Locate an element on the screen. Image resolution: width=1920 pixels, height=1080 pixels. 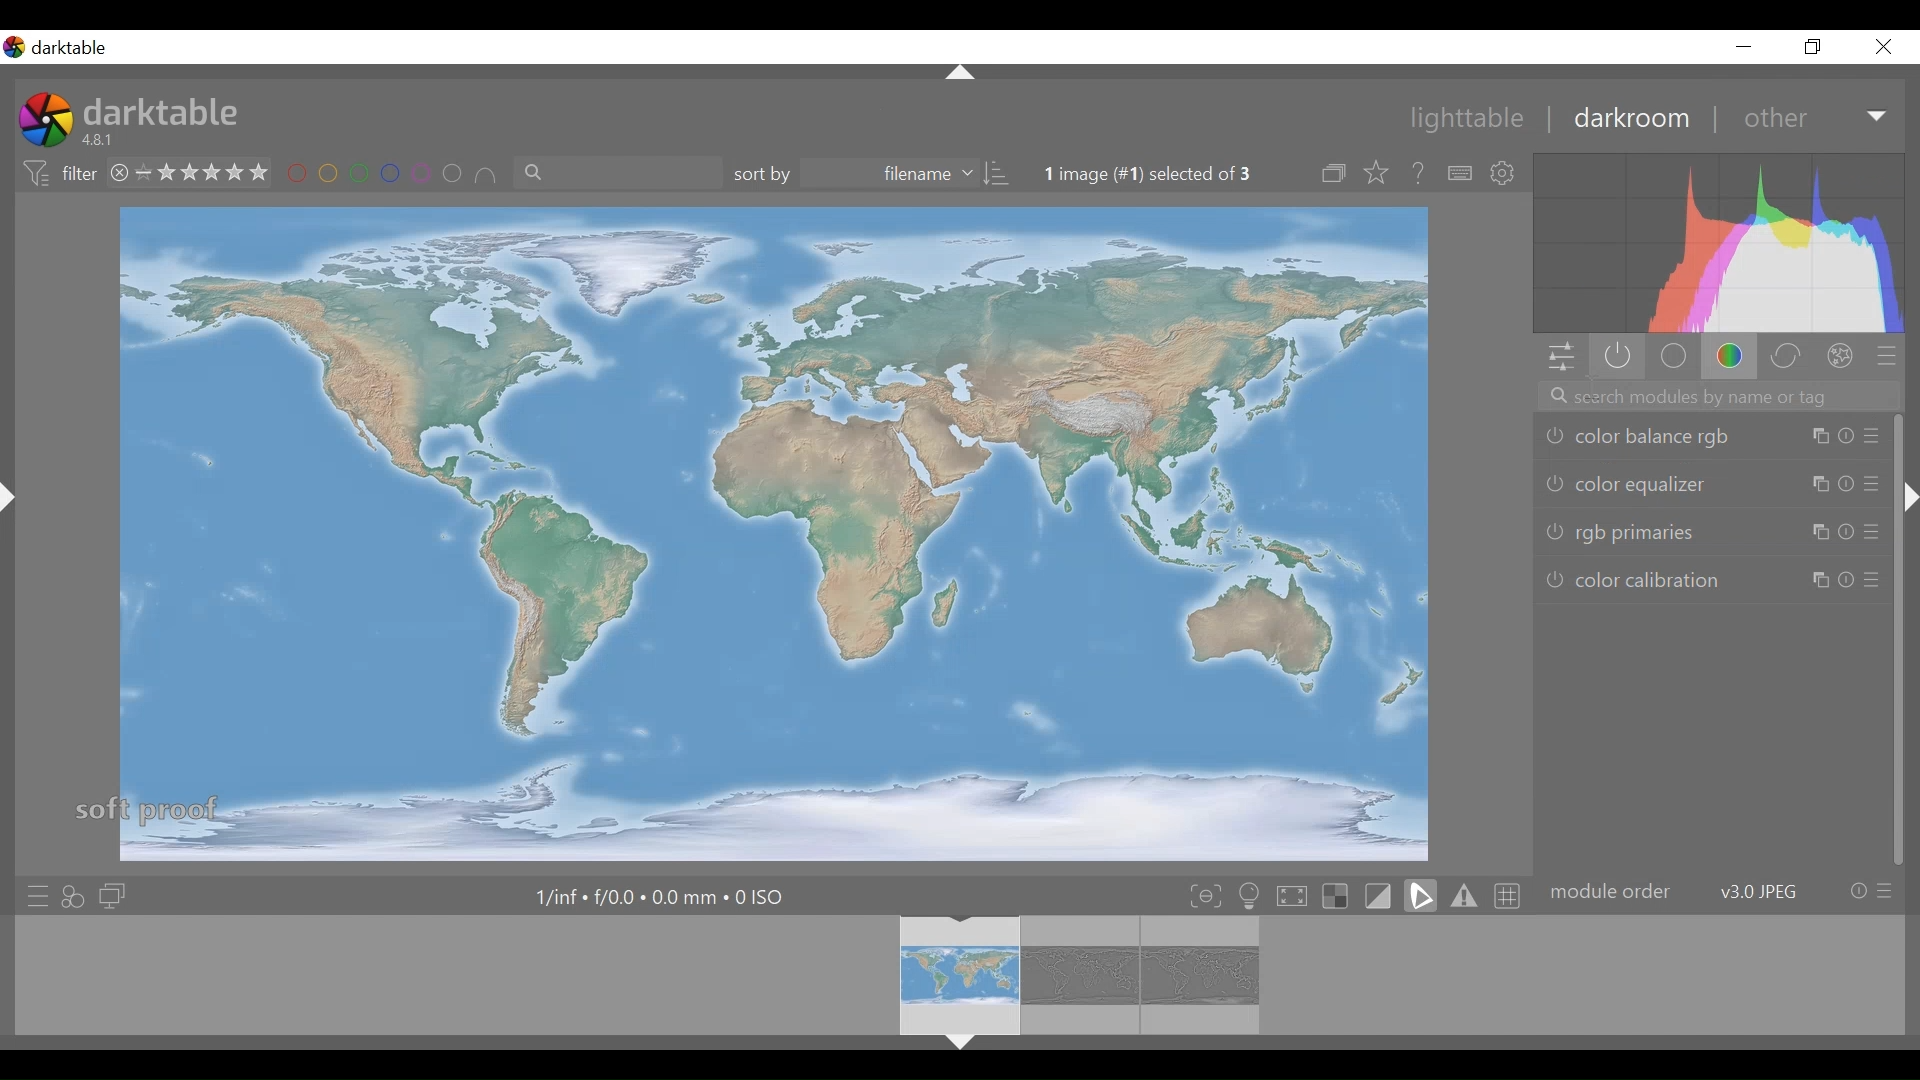
toggle IS 12646 color assessments conditions is located at coordinates (1250, 897).